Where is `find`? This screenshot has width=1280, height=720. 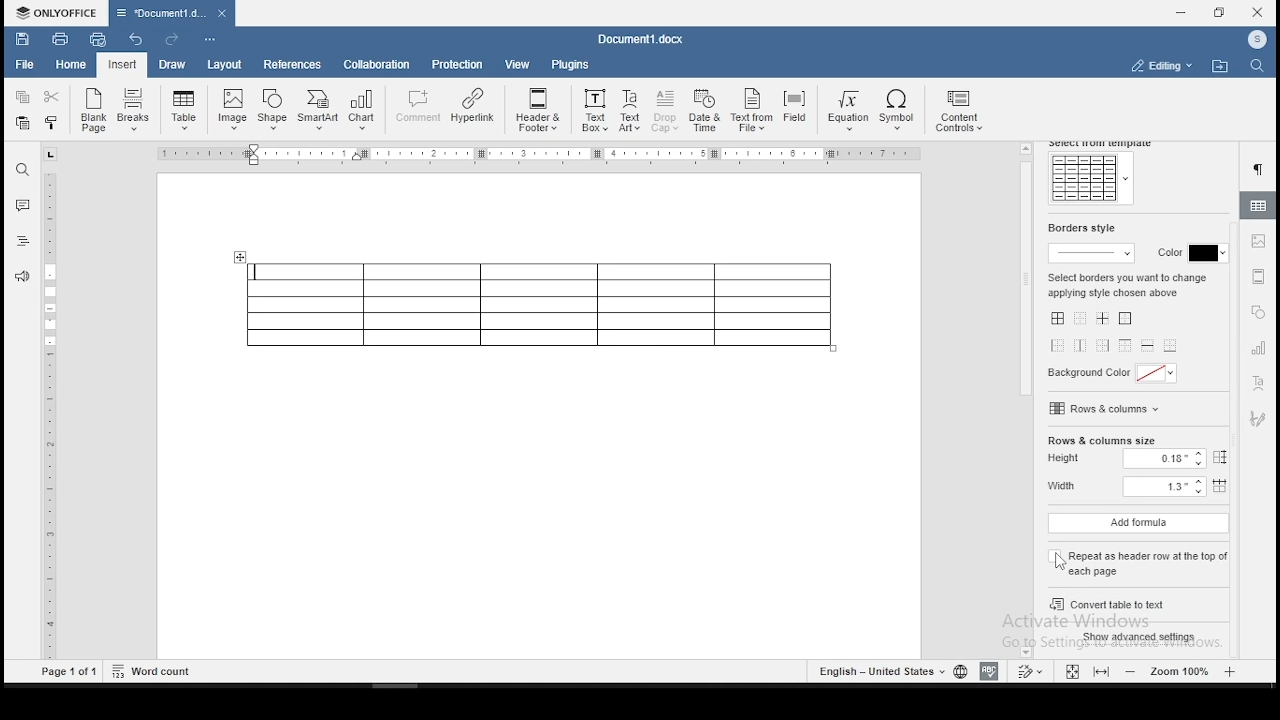
find is located at coordinates (1255, 67).